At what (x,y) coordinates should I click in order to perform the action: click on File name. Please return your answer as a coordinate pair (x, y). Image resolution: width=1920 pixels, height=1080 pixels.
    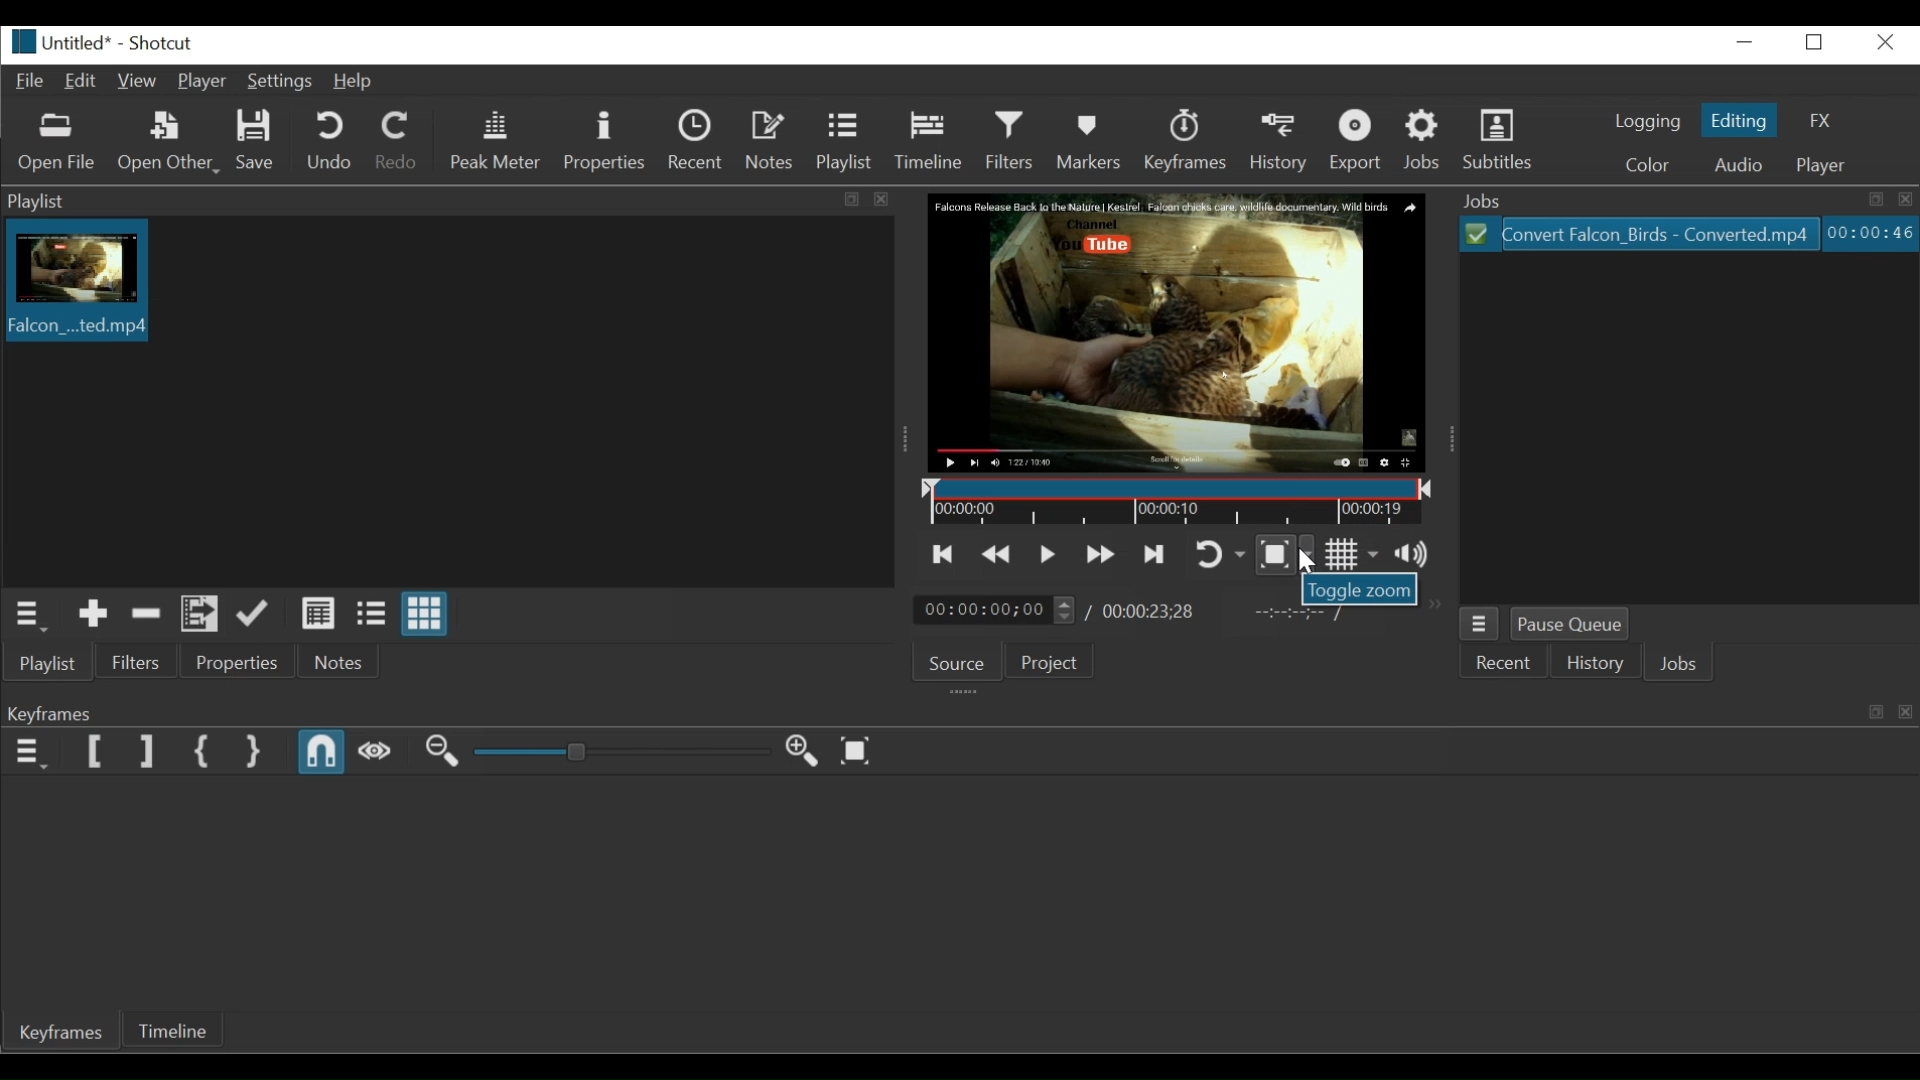
    Looking at the image, I should click on (57, 44).